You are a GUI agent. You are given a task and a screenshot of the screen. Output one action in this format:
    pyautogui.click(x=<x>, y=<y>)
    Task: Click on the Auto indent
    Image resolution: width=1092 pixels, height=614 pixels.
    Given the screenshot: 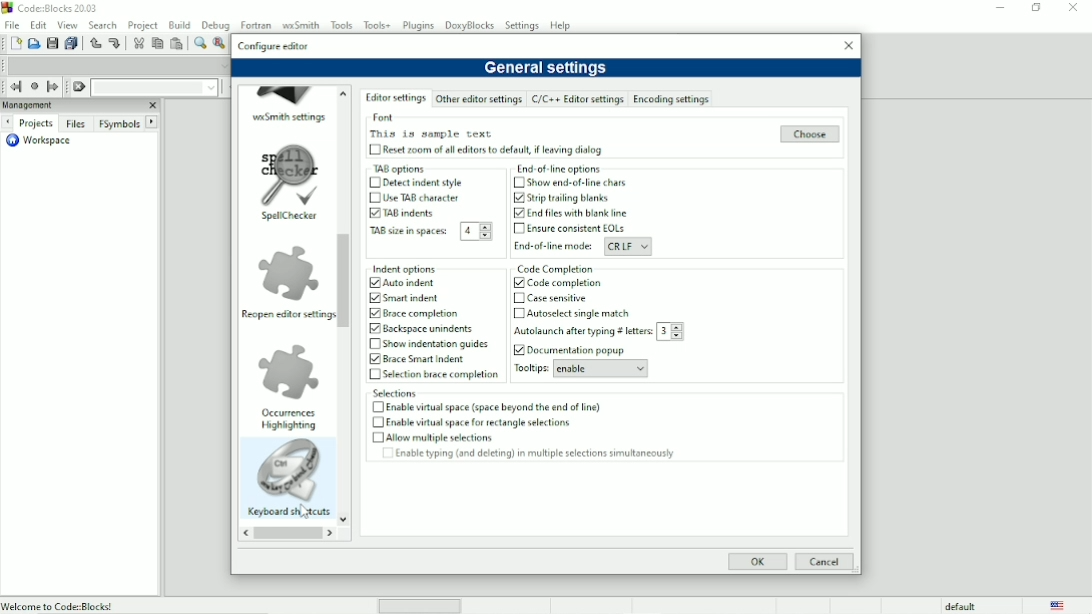 What is the action you would take?
    pyautogui.click(x=412, y=283)
    